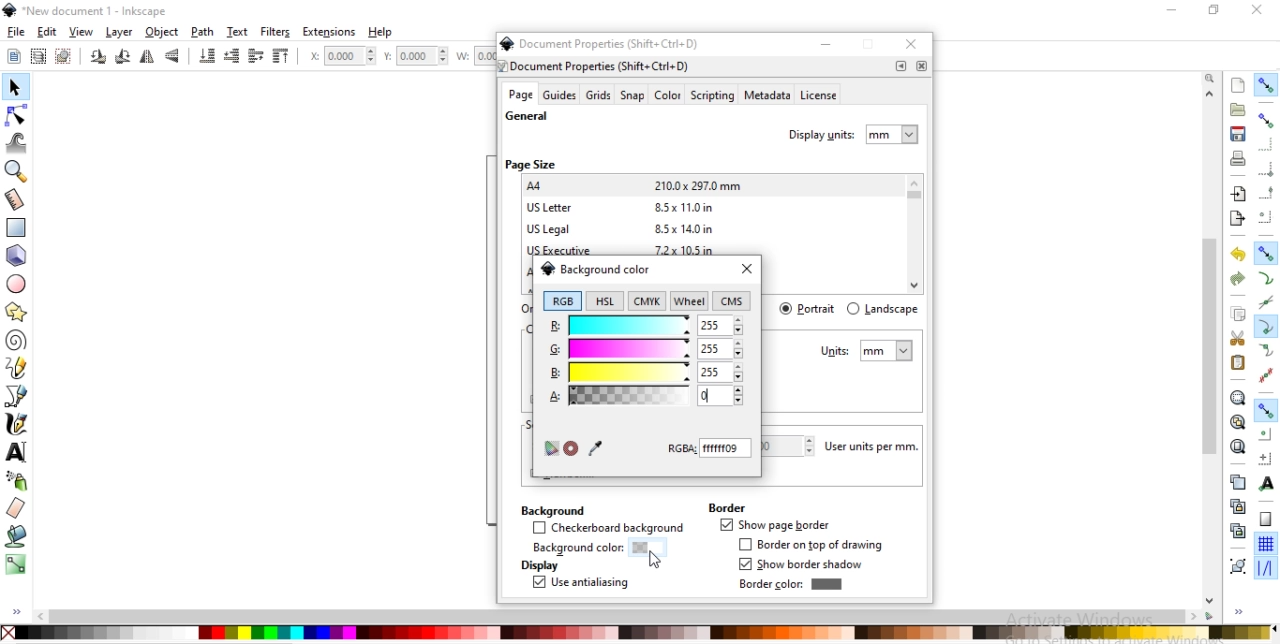 This screenshot has height=644, width=1280. What do you see at coordinates (1238, 134) in the screenshot?
I see `save document` at bounding box center [1238, 134].